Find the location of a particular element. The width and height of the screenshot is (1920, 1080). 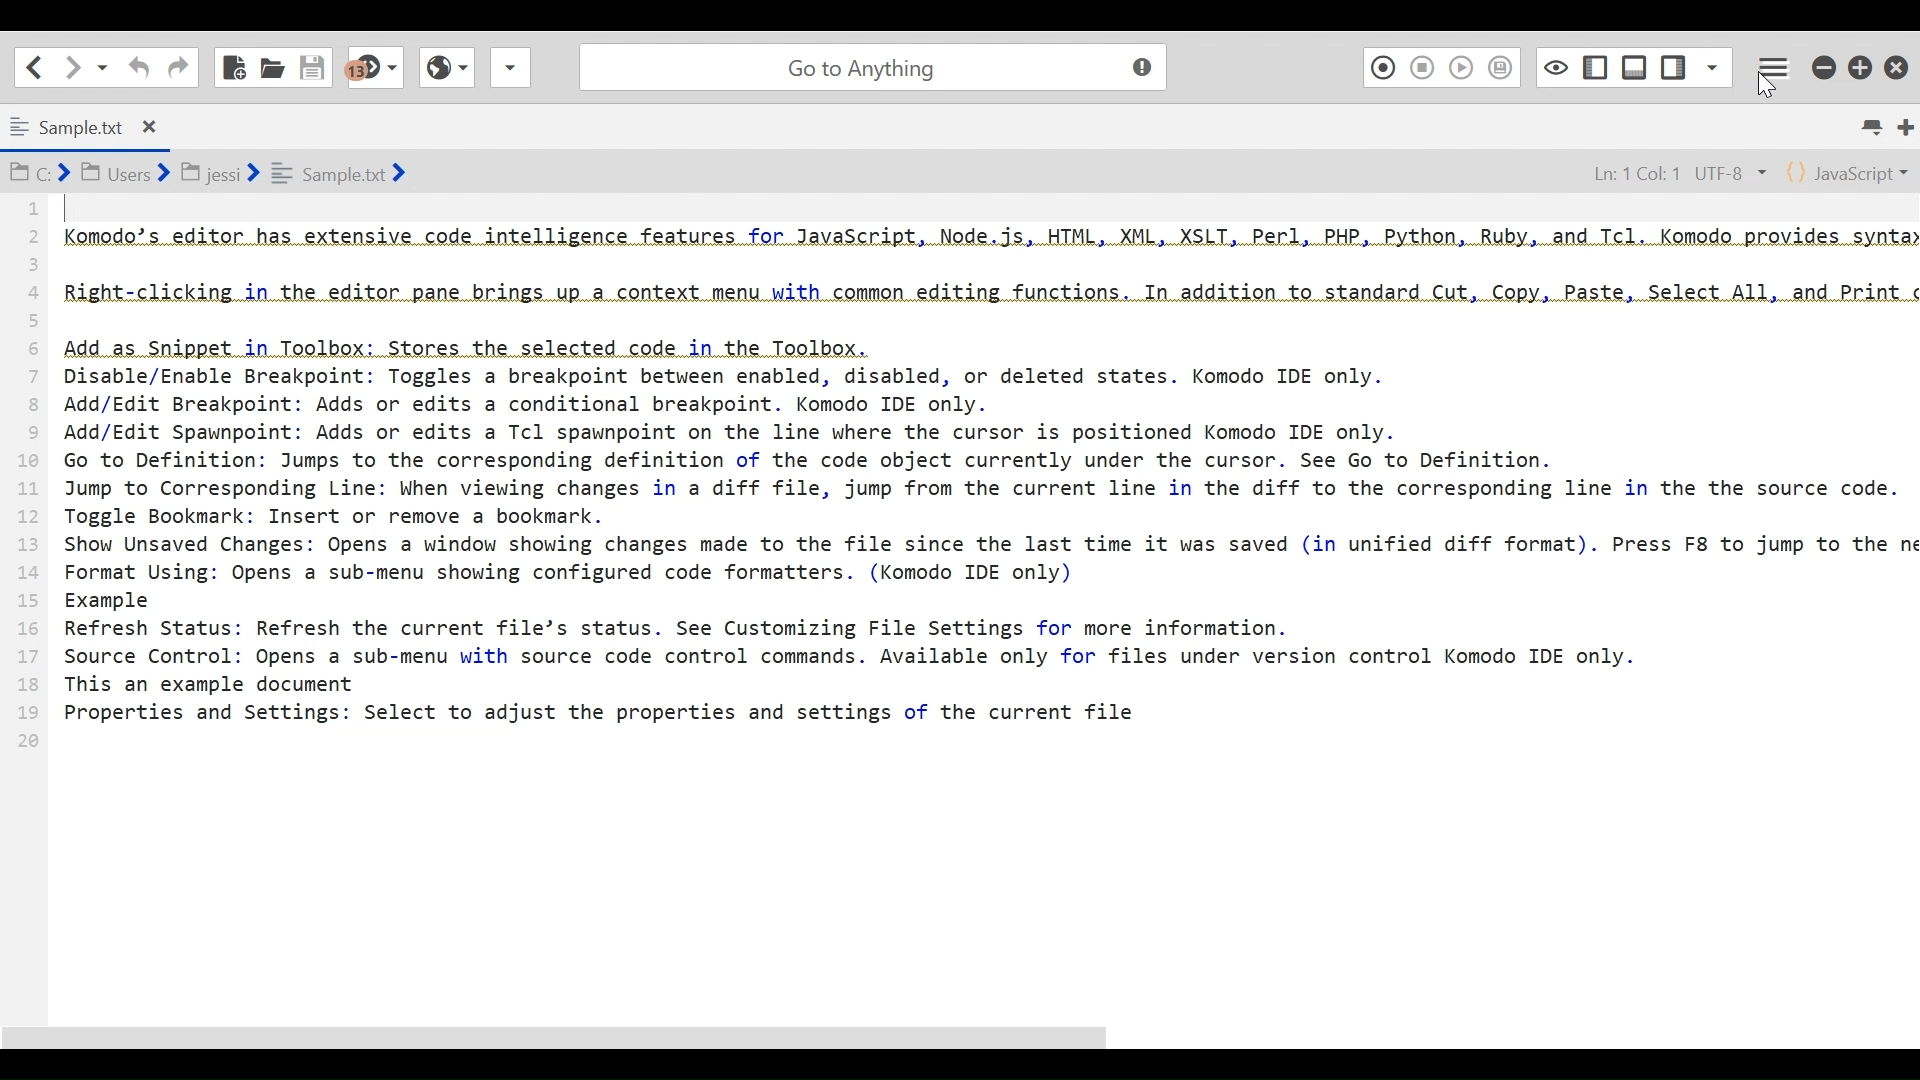

Search is located at coordinates (869, 64).